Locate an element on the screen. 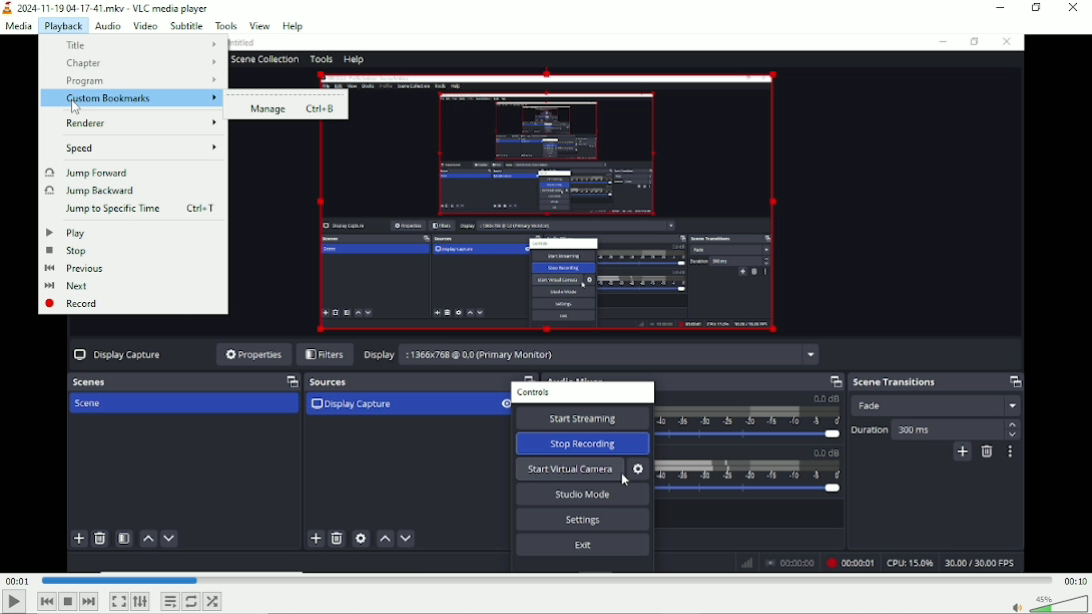 This screenshot has height=614, width=1092. Toggle loop all, loop one and no loop  is located at coordinates (192, 601).